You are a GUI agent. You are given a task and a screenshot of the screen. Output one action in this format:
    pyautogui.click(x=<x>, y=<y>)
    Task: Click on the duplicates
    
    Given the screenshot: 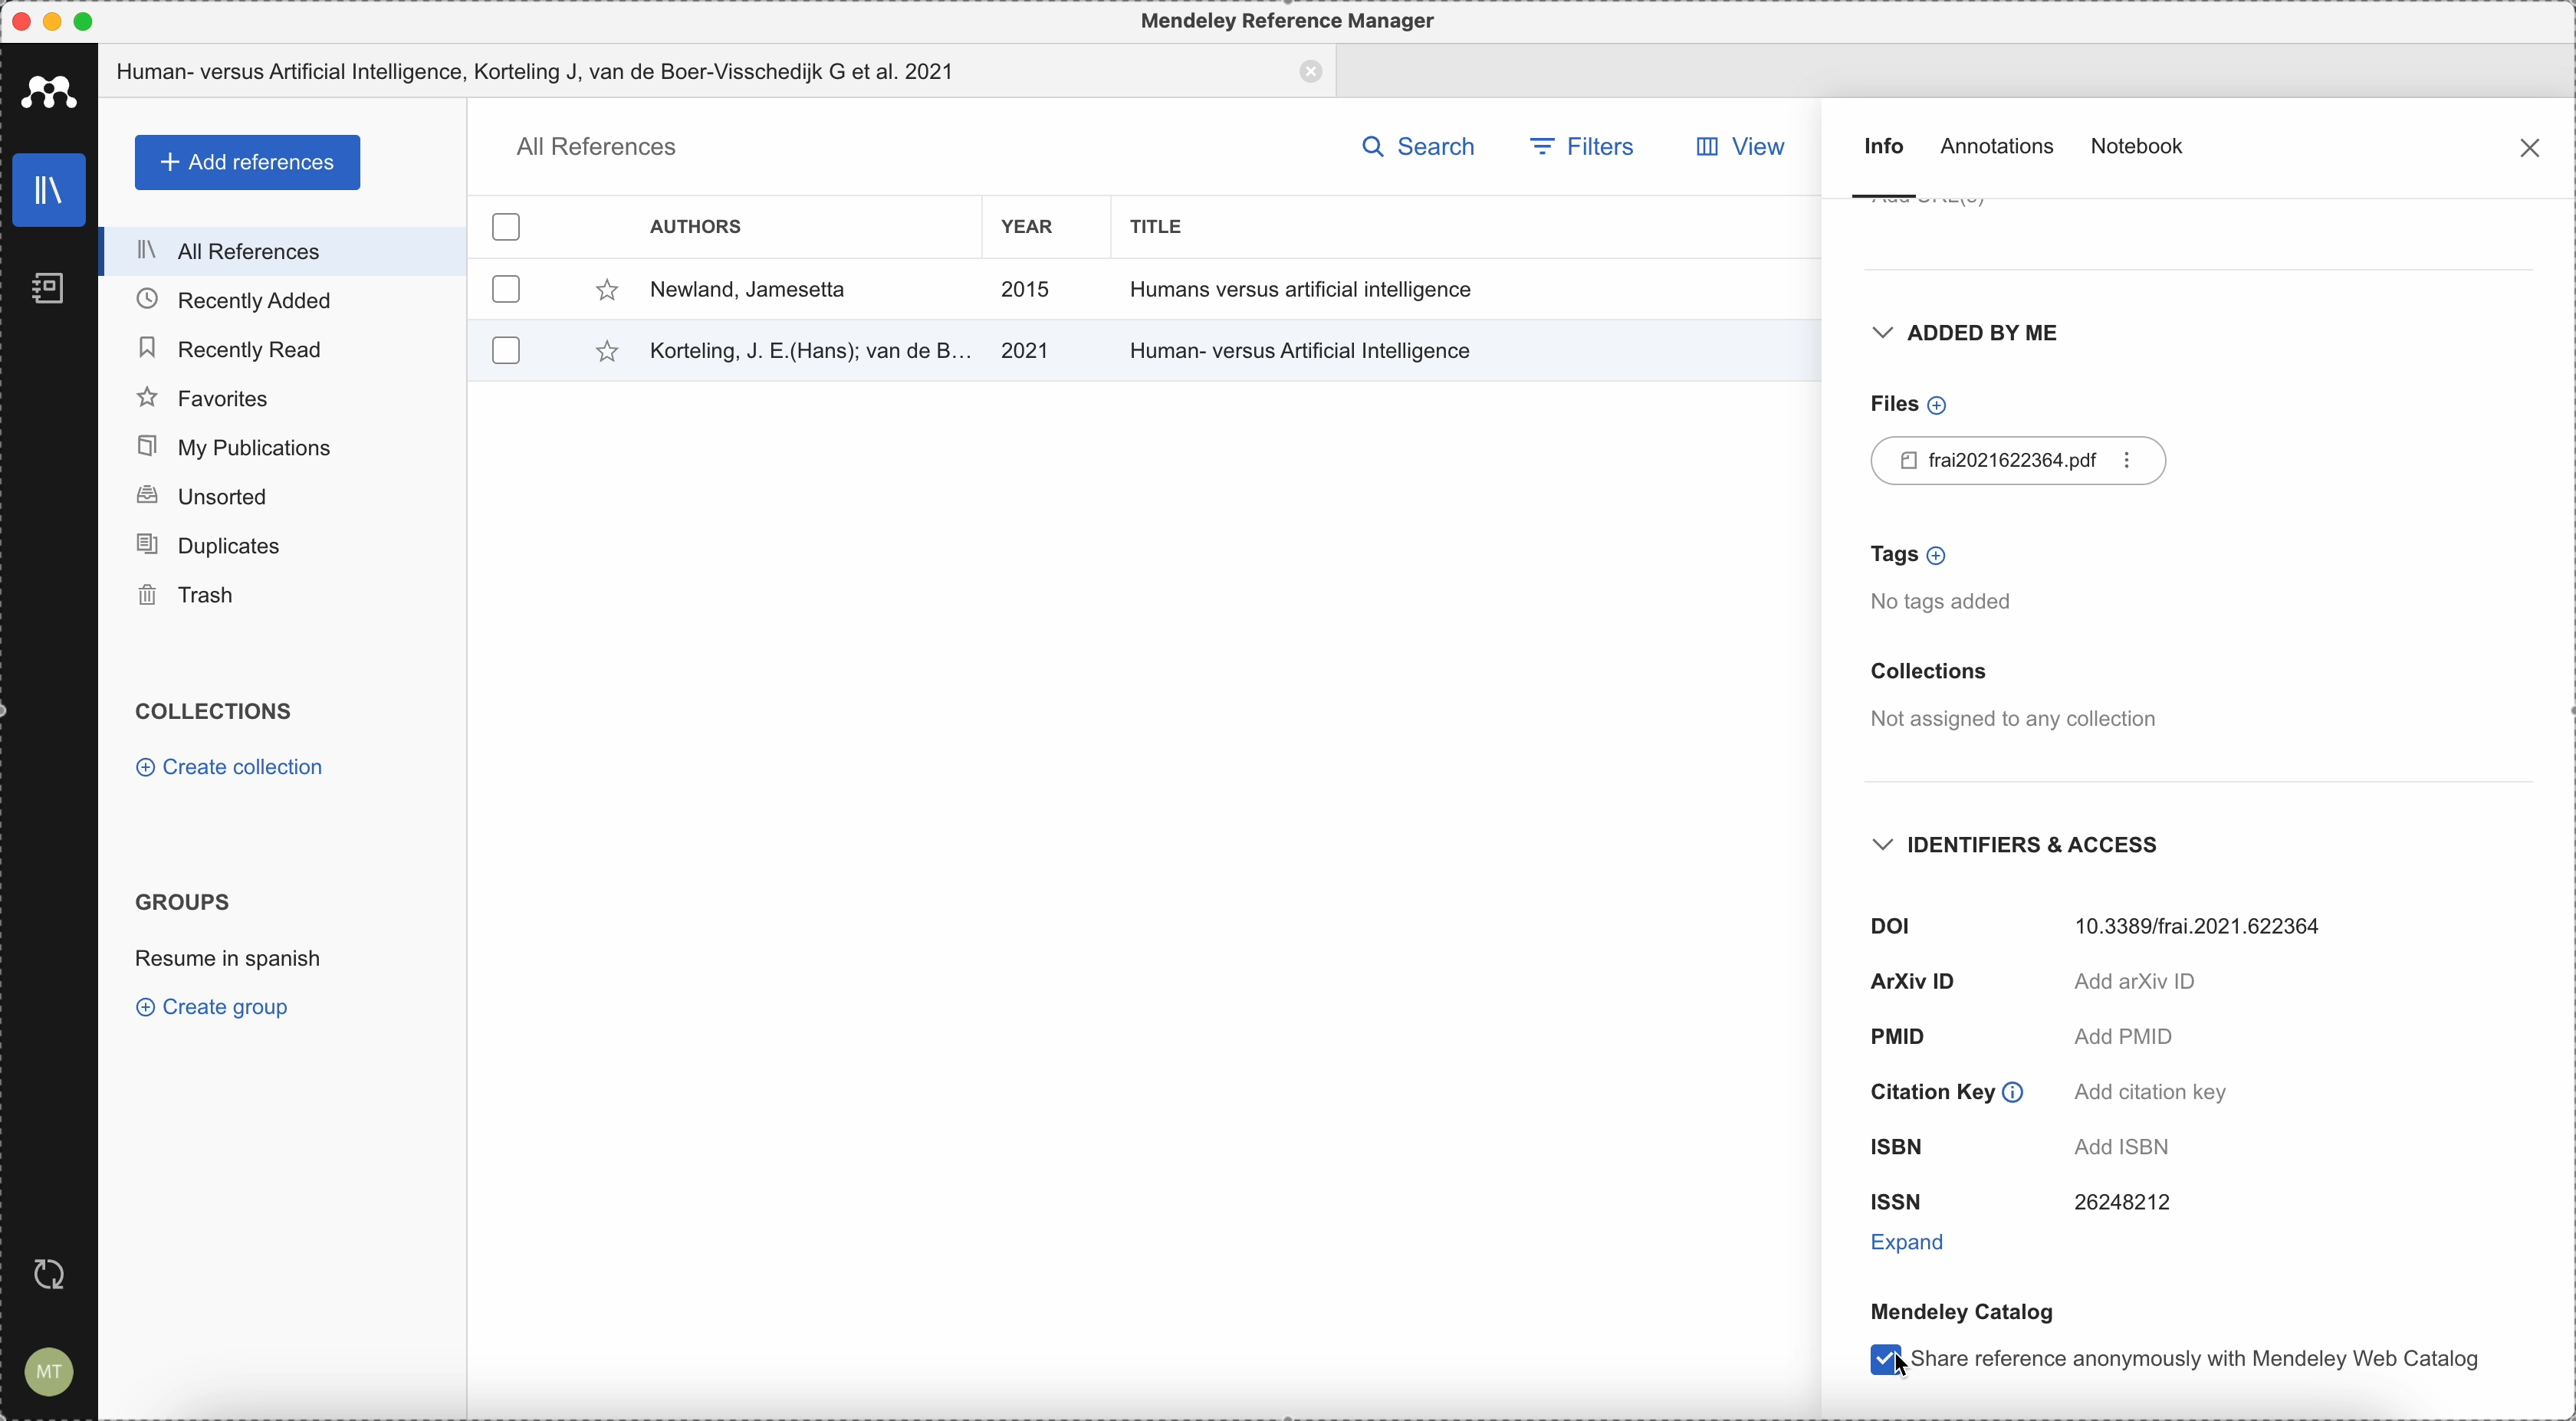 What is the action you would take?
    pyautogui.click(x=280, y=547)
    